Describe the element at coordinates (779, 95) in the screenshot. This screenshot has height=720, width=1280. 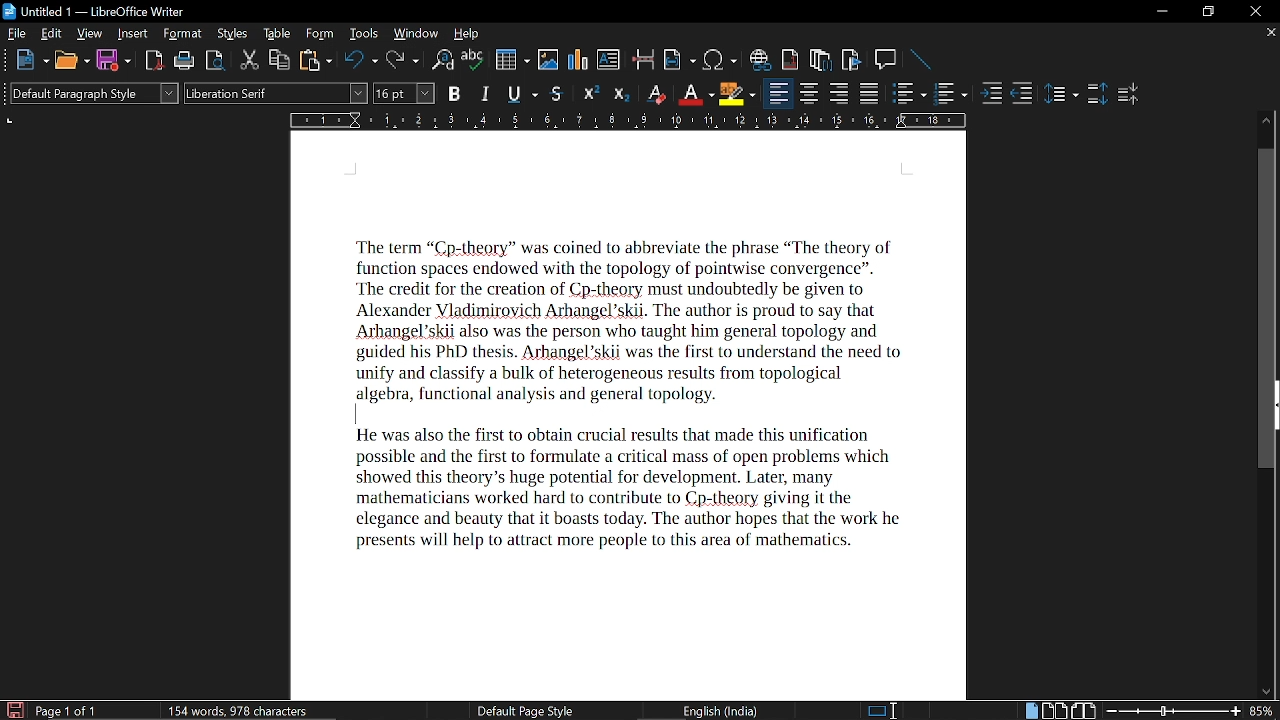
I see `allign left` at that location.